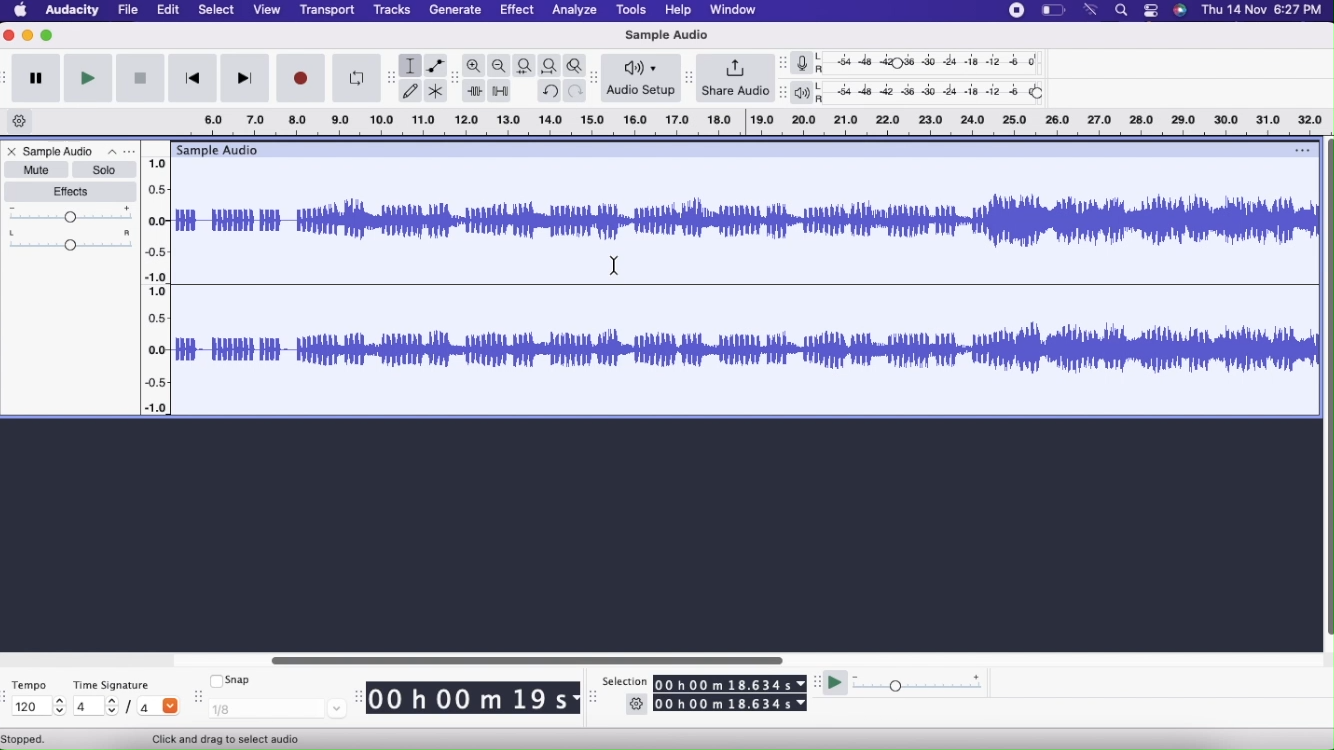 This screenshot has width=1334, height=750. I want to click on battery, so click(1054, 13).